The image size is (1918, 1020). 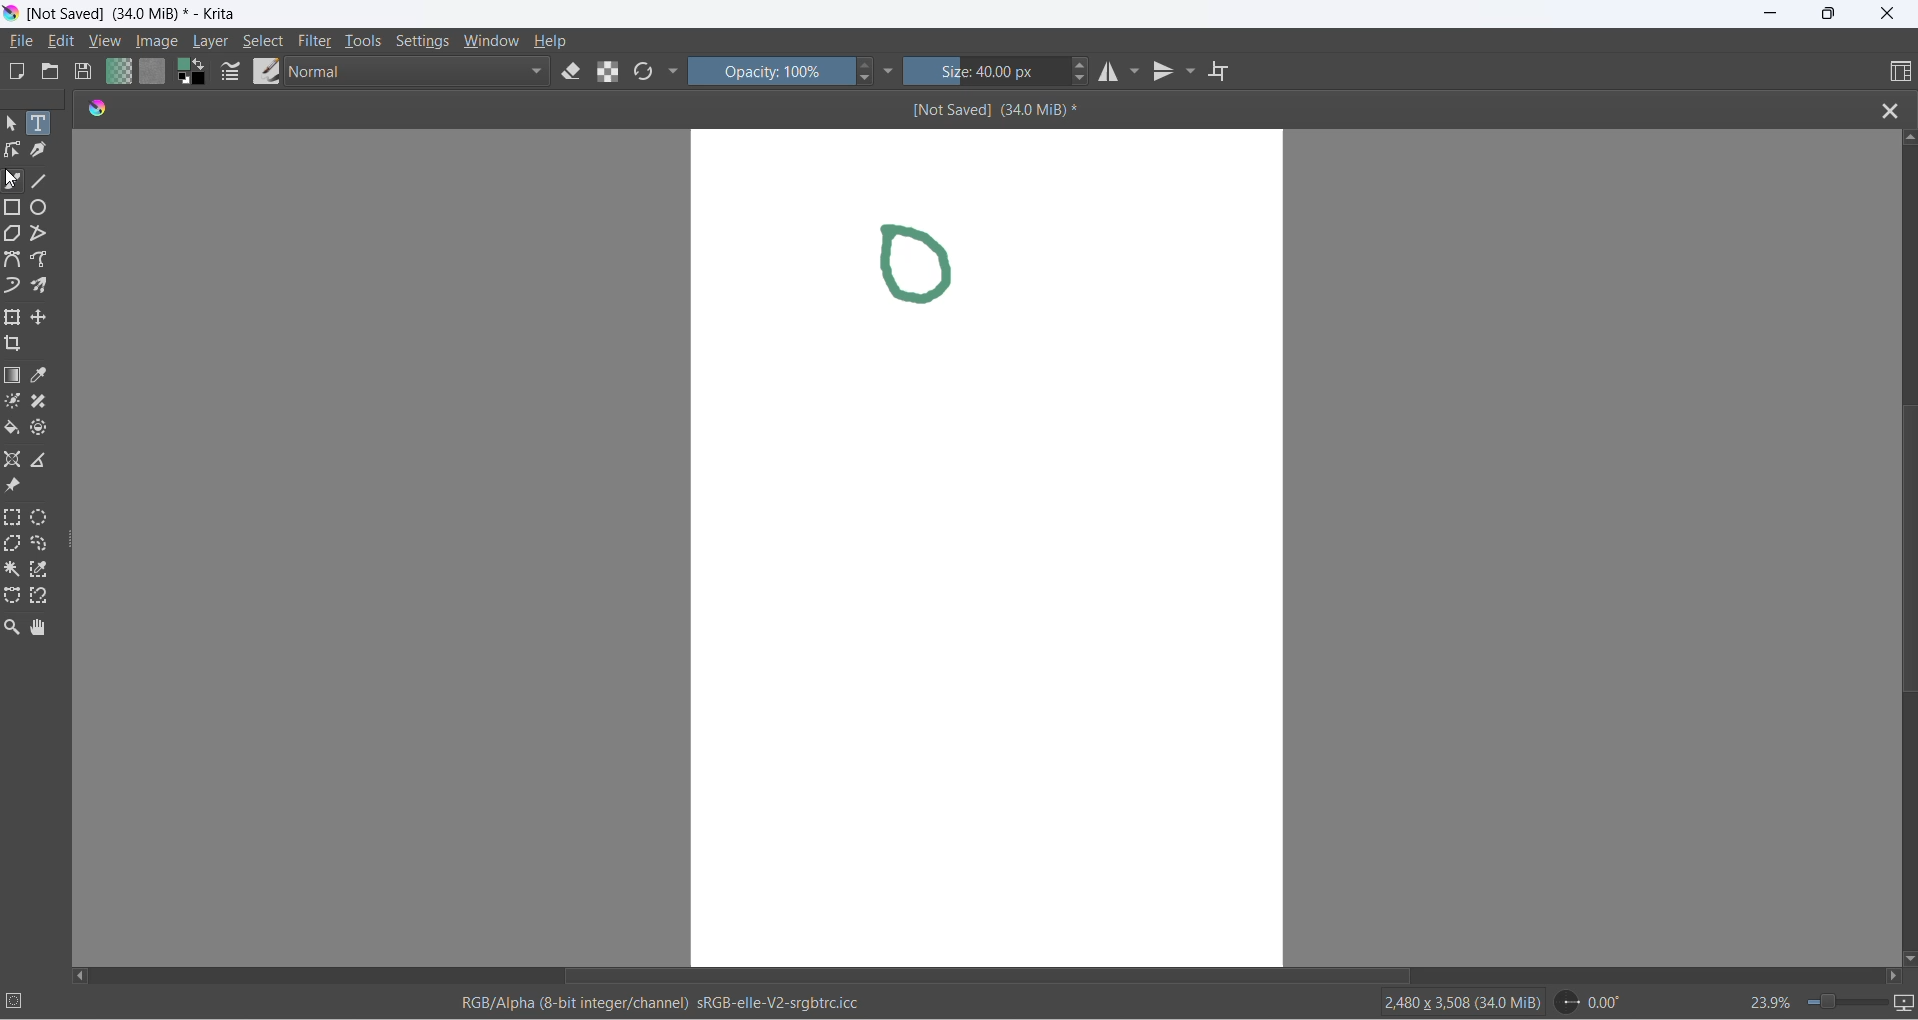 What do you see at coordinates (43, 377) in the screenshot?
I see `sample a color from image` at bounding box center [43, 377].